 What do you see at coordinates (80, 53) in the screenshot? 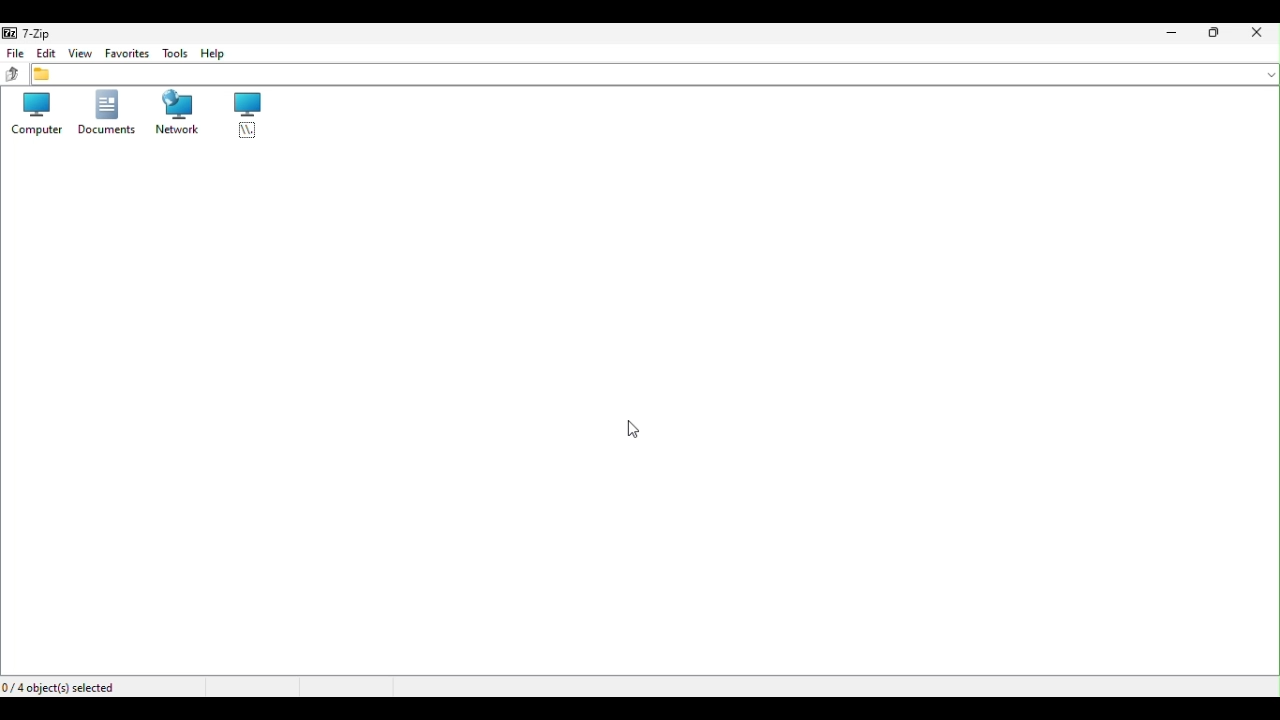
I see `View` at bounding box center [80, 53].